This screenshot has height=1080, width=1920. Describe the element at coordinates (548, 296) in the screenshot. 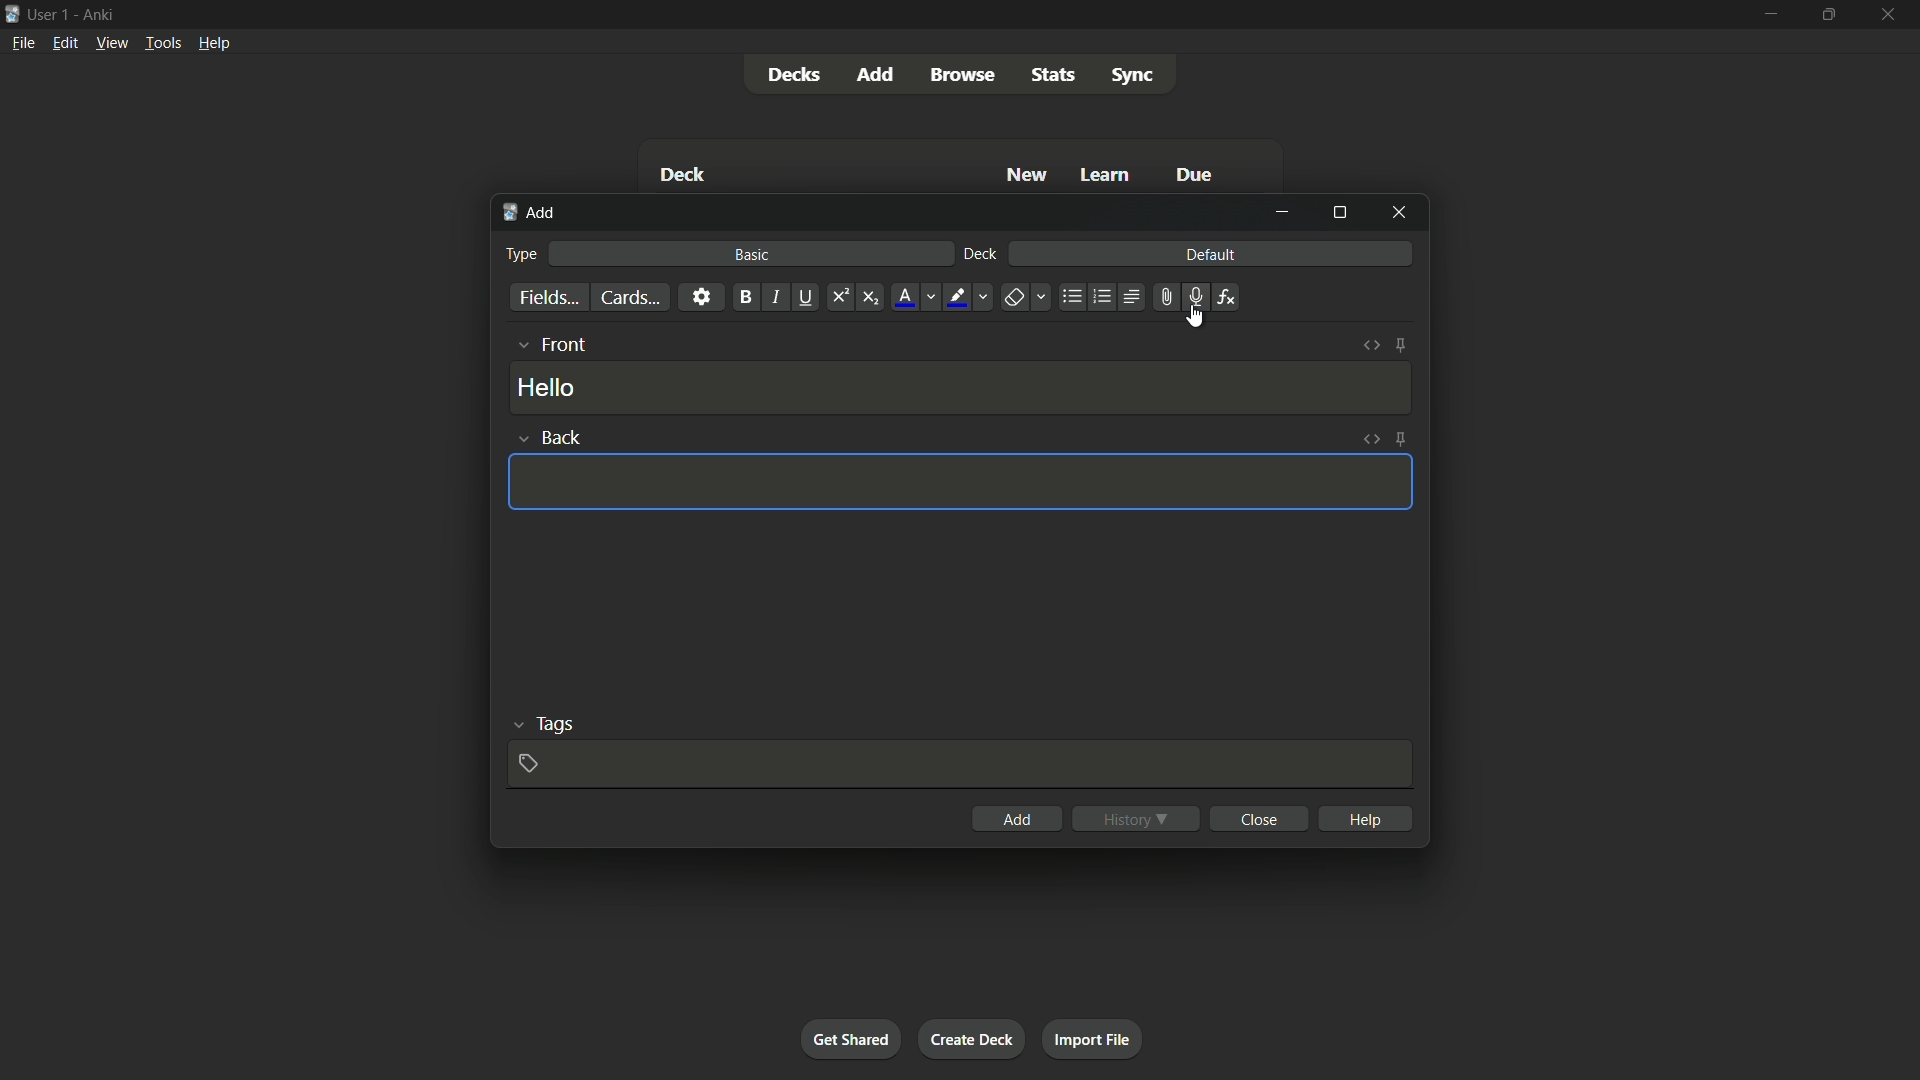

I see `fields` at that location.